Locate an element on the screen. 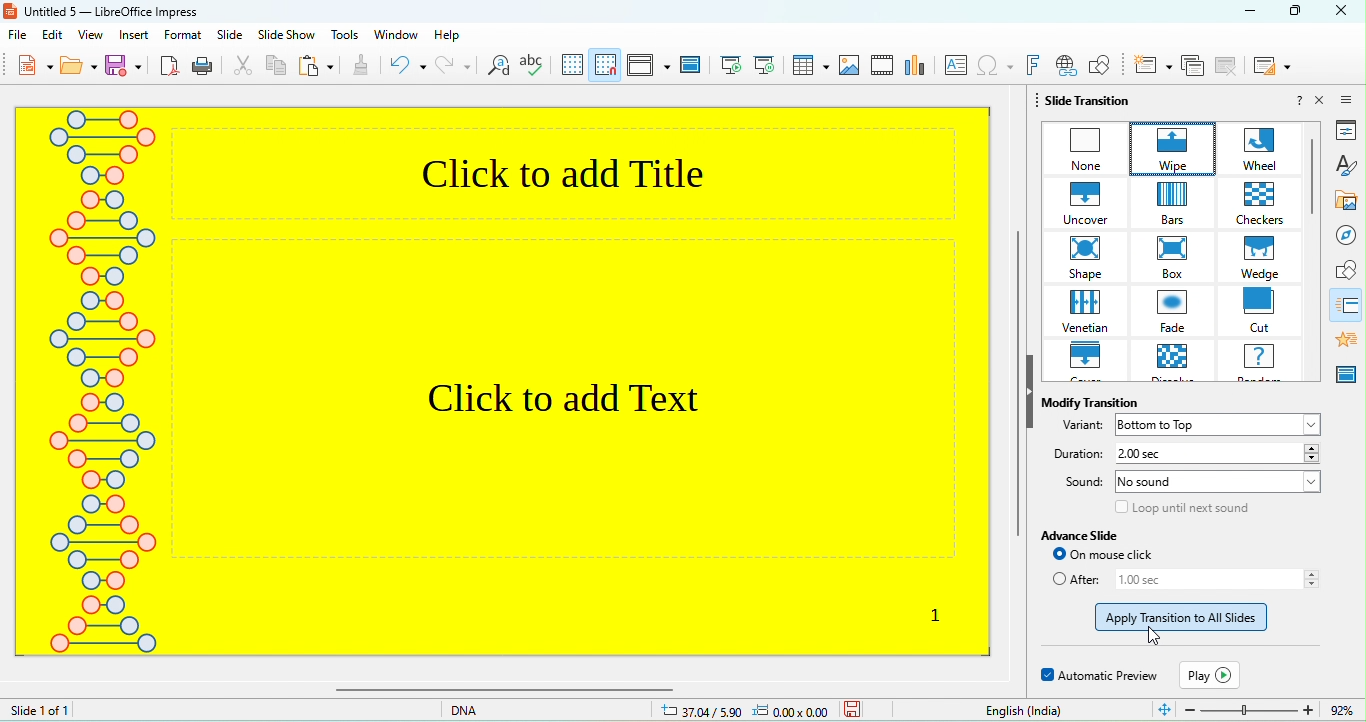 The width and height of the screenshot is (1366, 722). spelling is located at coordinates (533, 66).